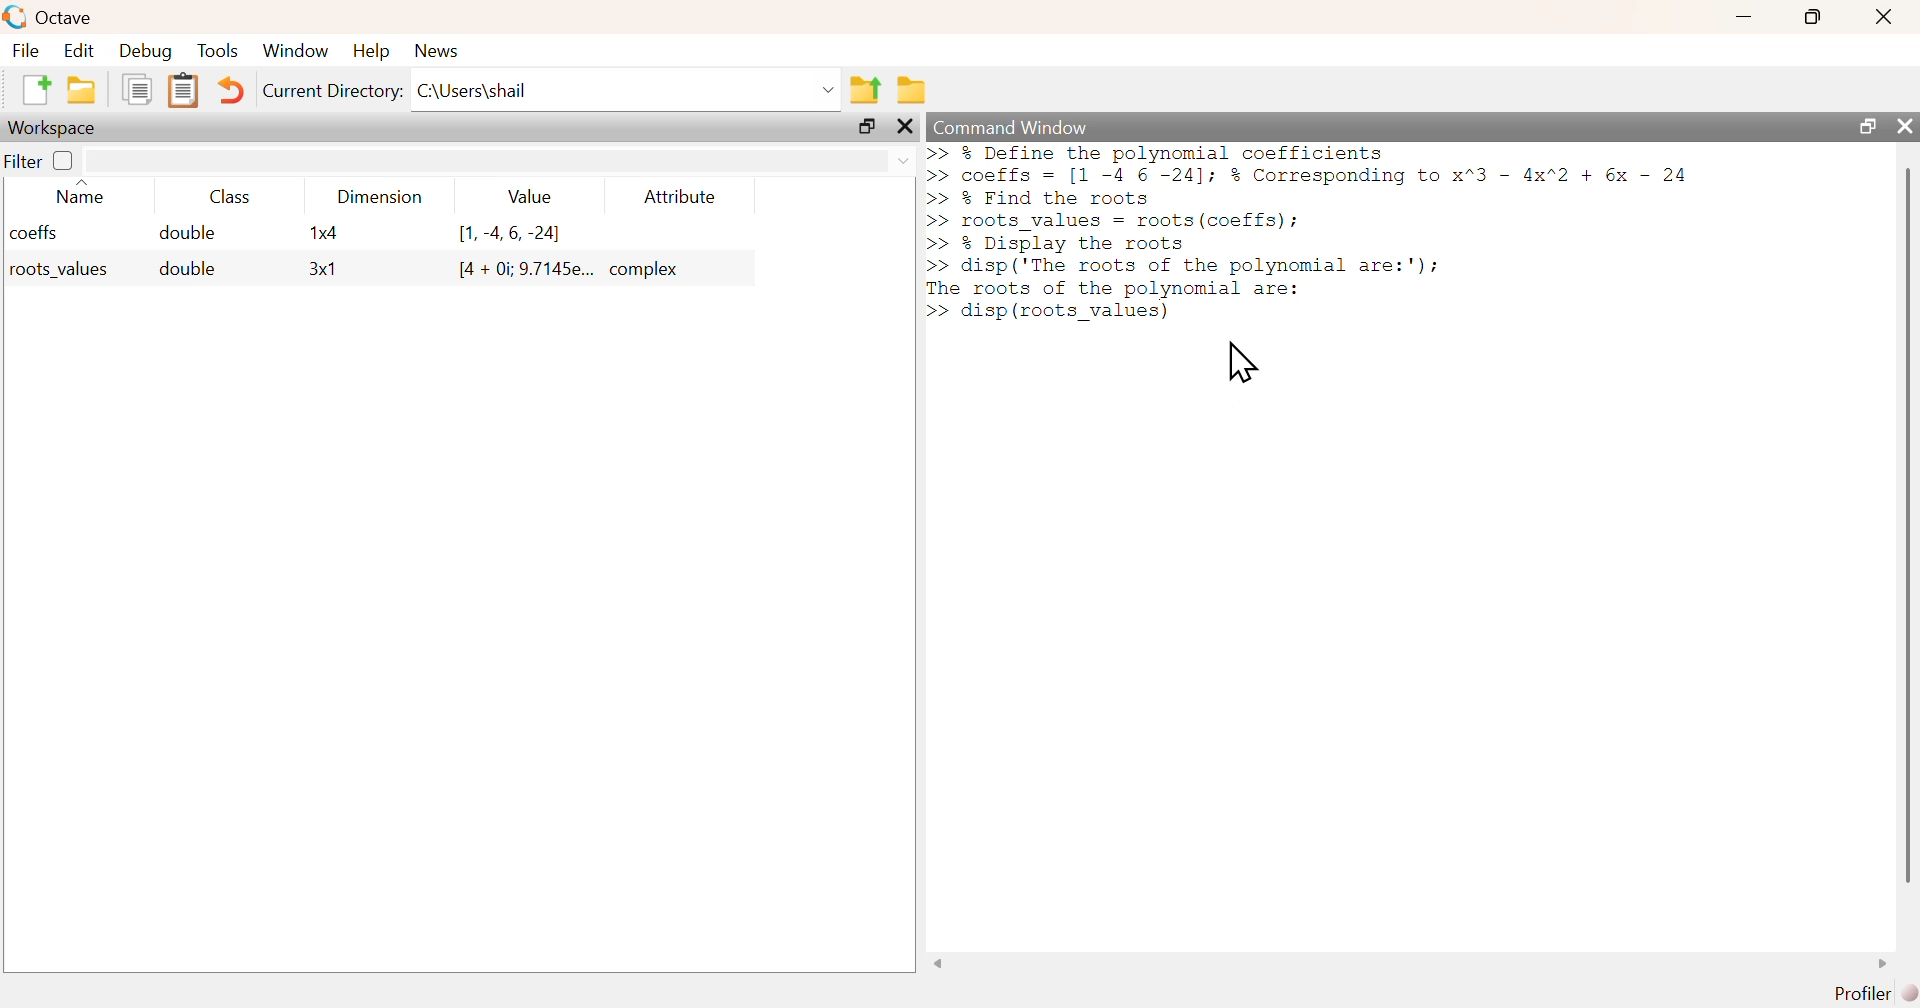 The width and height of the screenshot is (1920, 1008). I want to click on Folder, so click(910, 88).